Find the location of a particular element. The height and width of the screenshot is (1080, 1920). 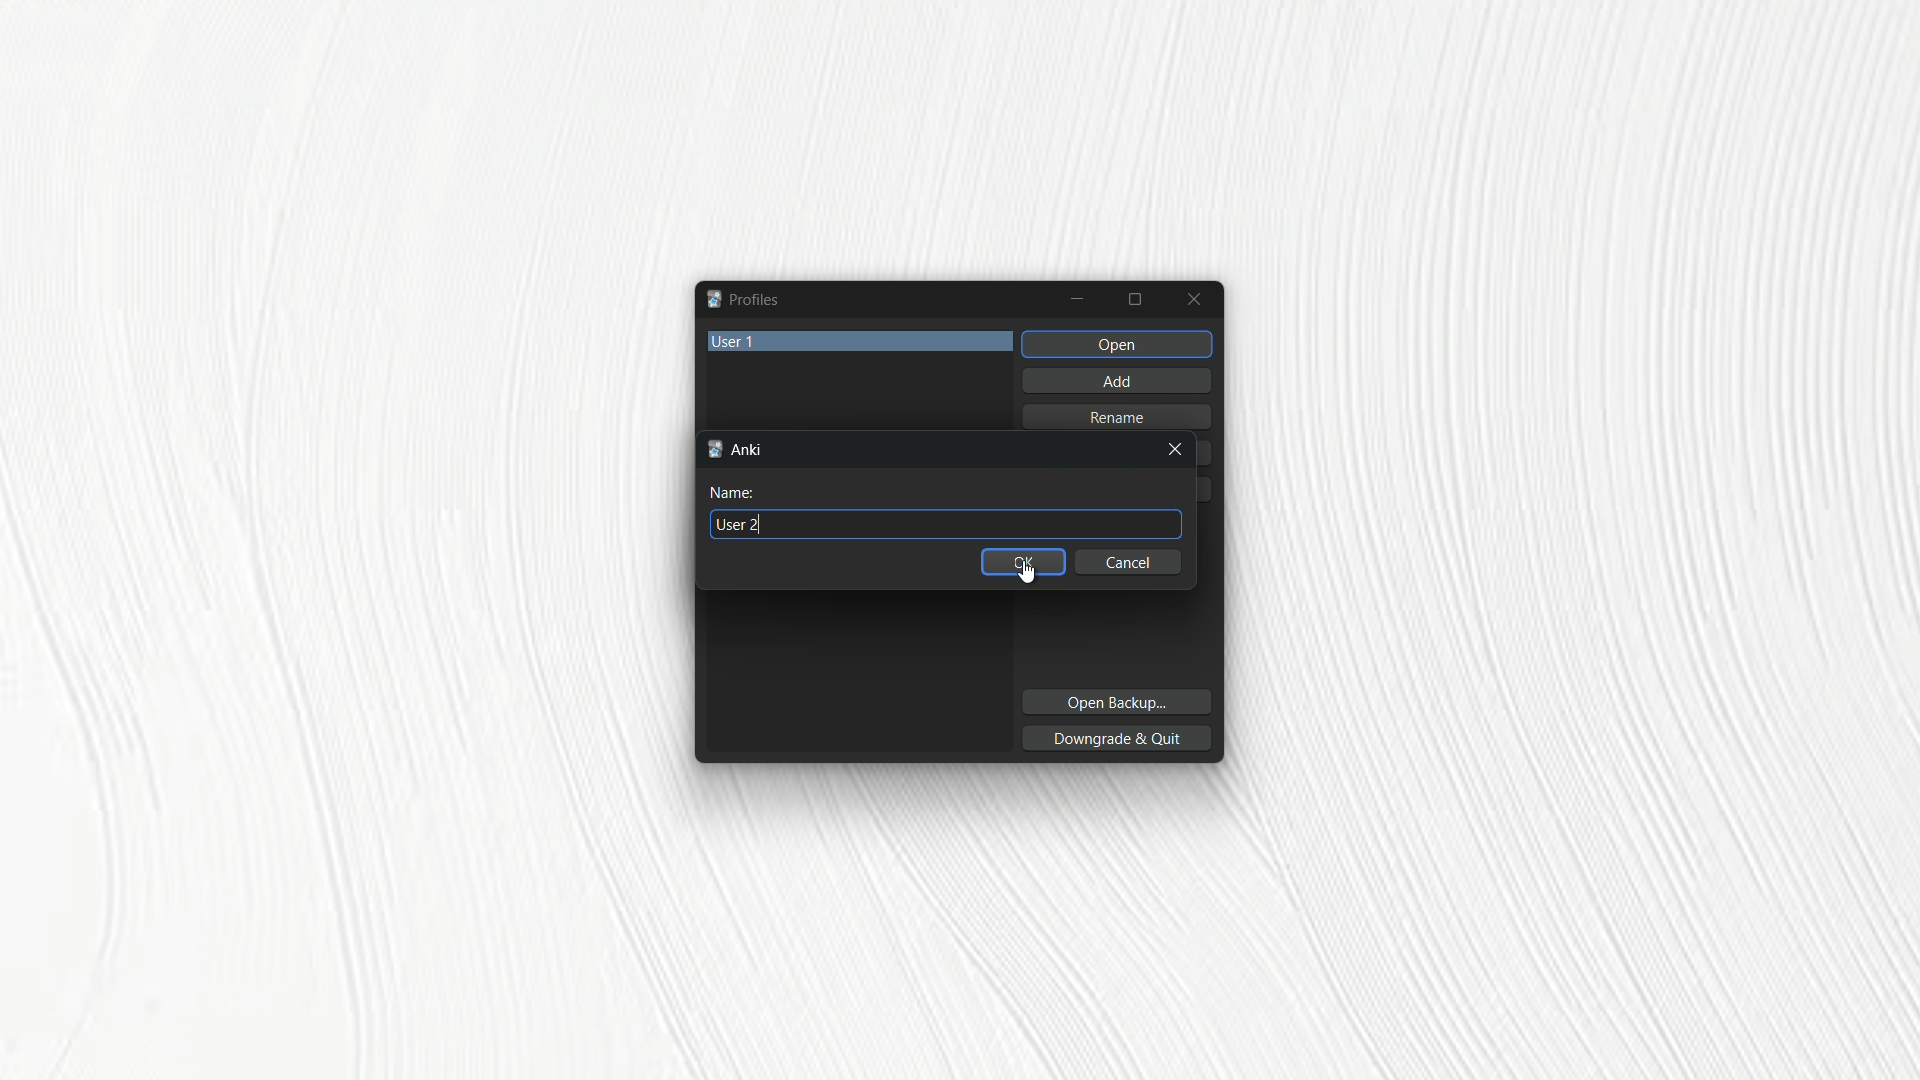

User 2 is located at coordinates (743, 524).